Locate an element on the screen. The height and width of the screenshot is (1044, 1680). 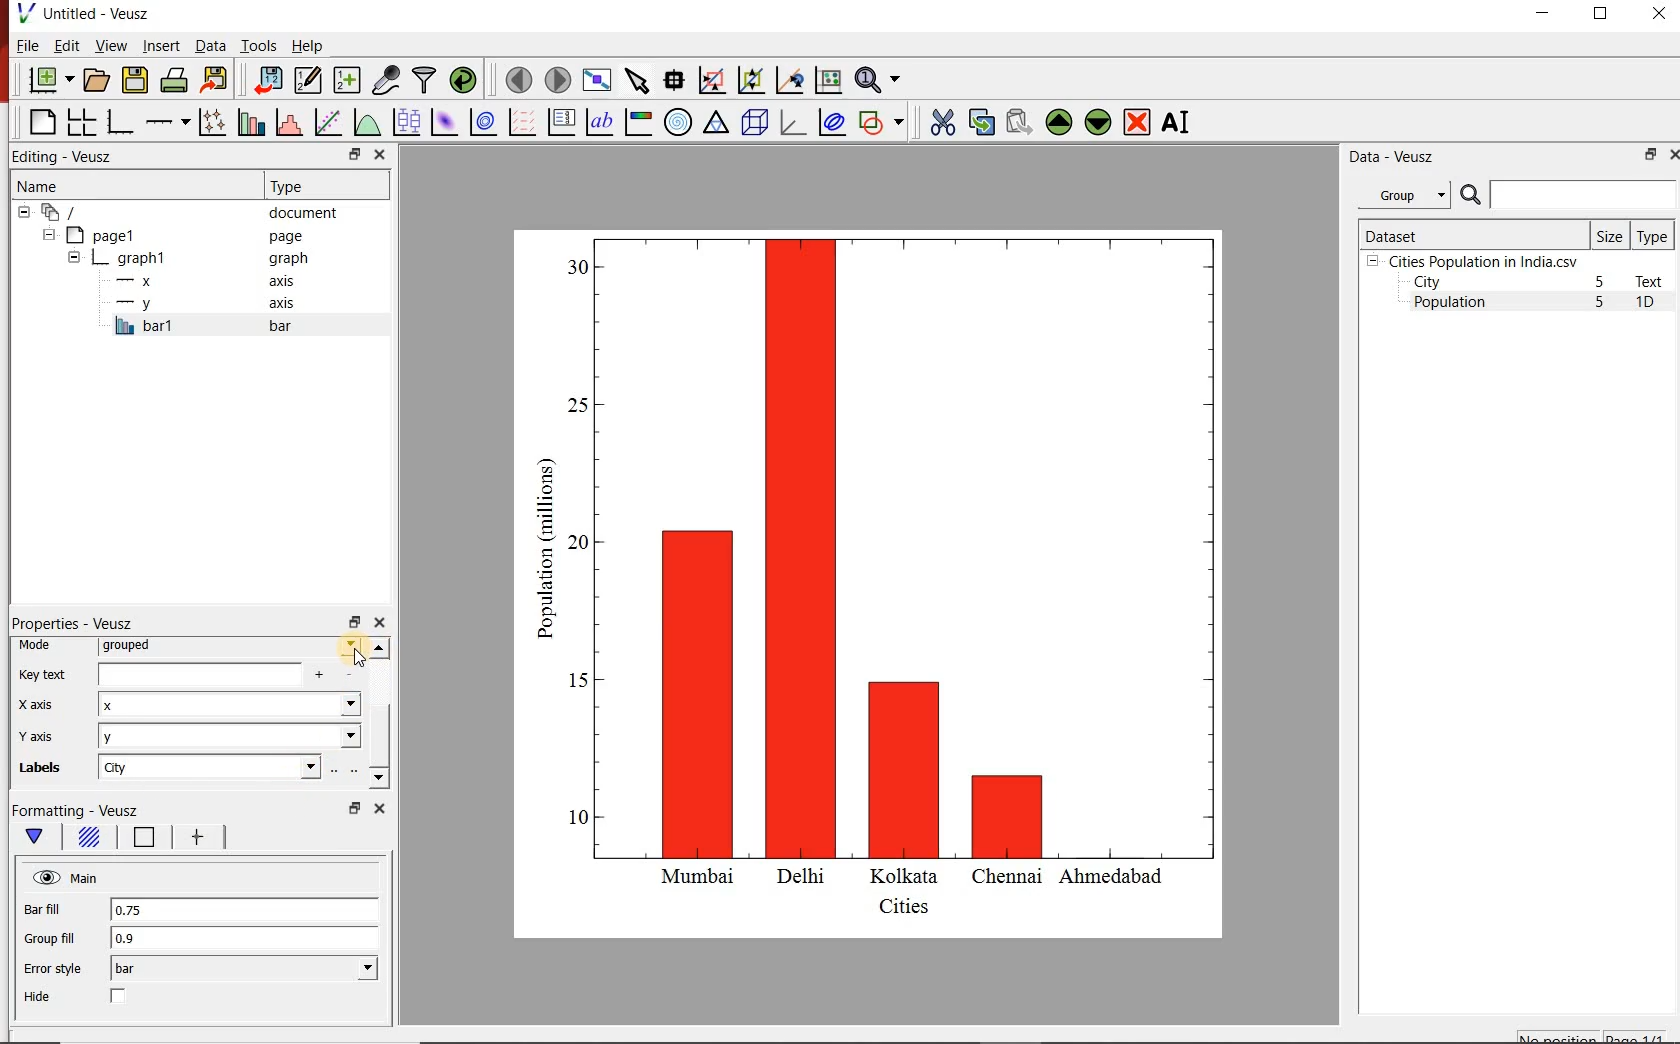
5 is located at coordinates (1601, 303).